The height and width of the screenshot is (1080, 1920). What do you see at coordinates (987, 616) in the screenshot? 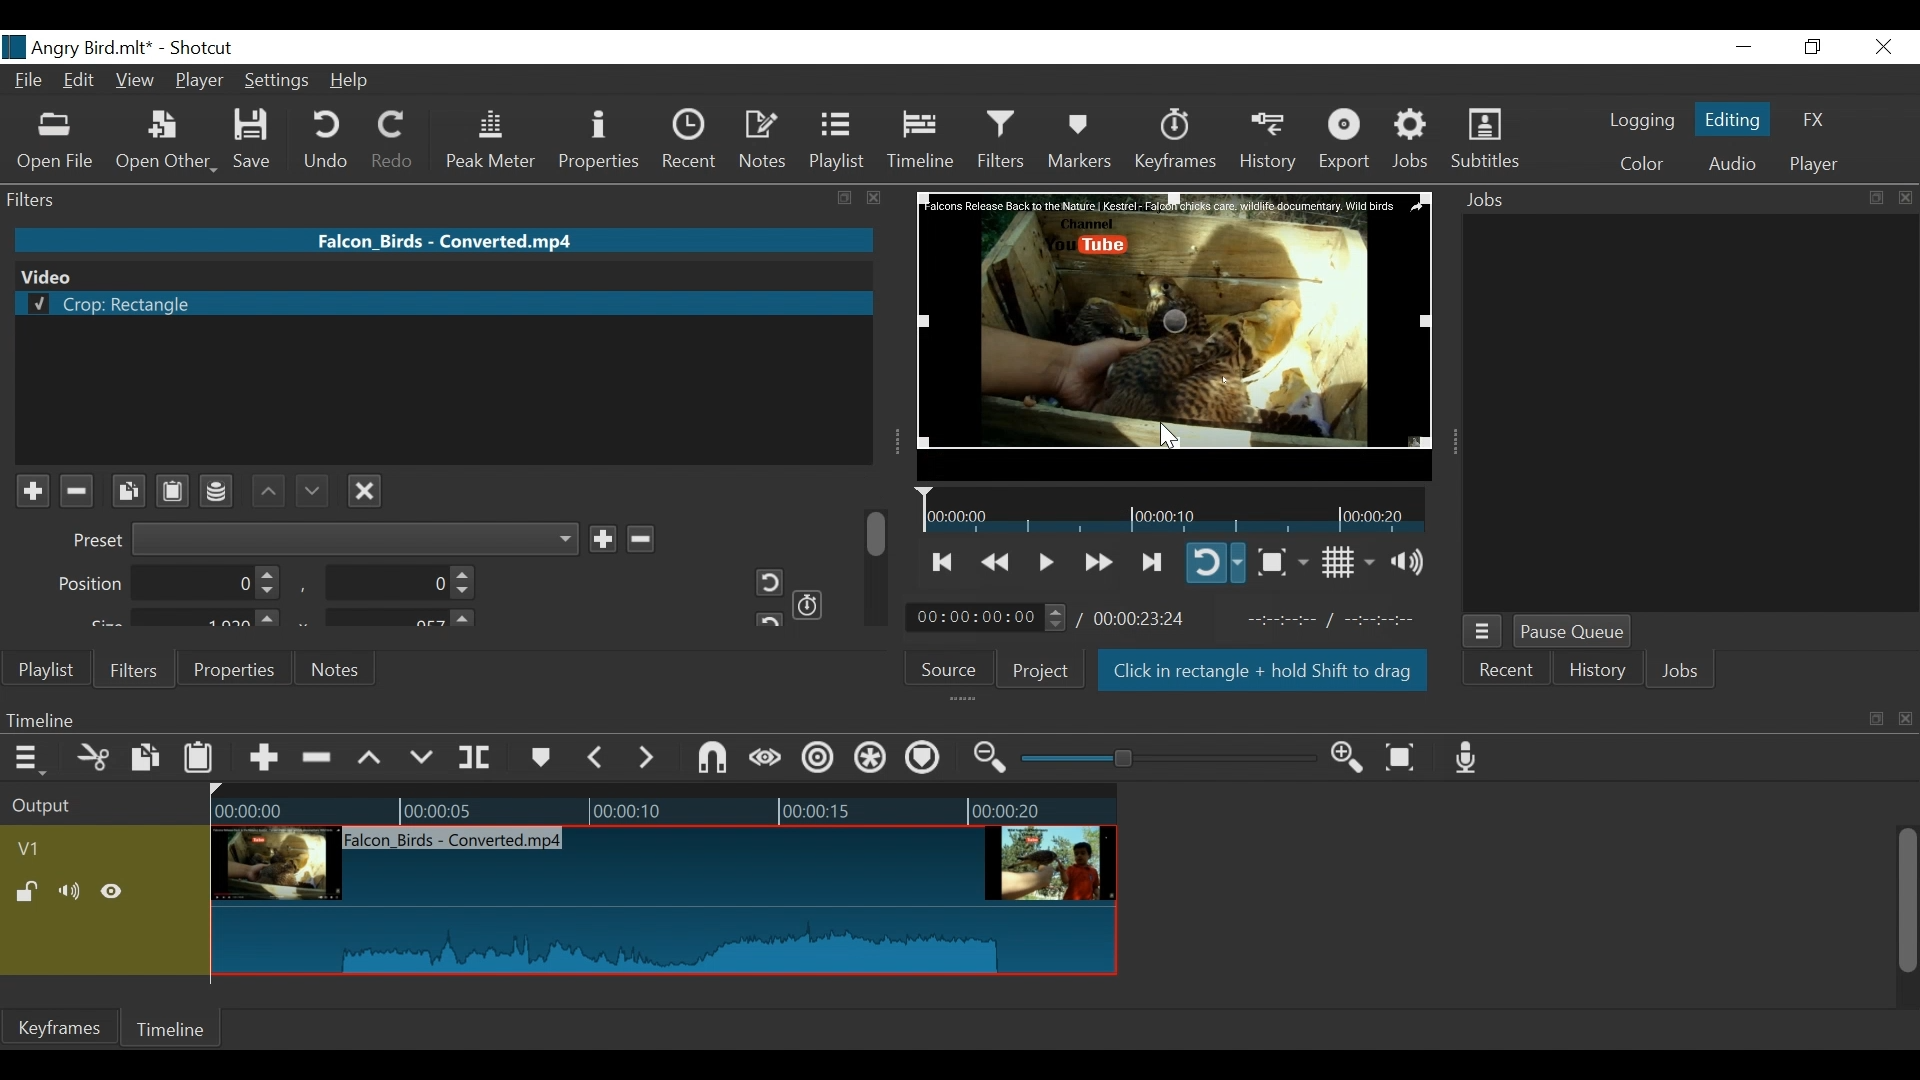
I see `Current Duration` at bounding box center [987, 616].